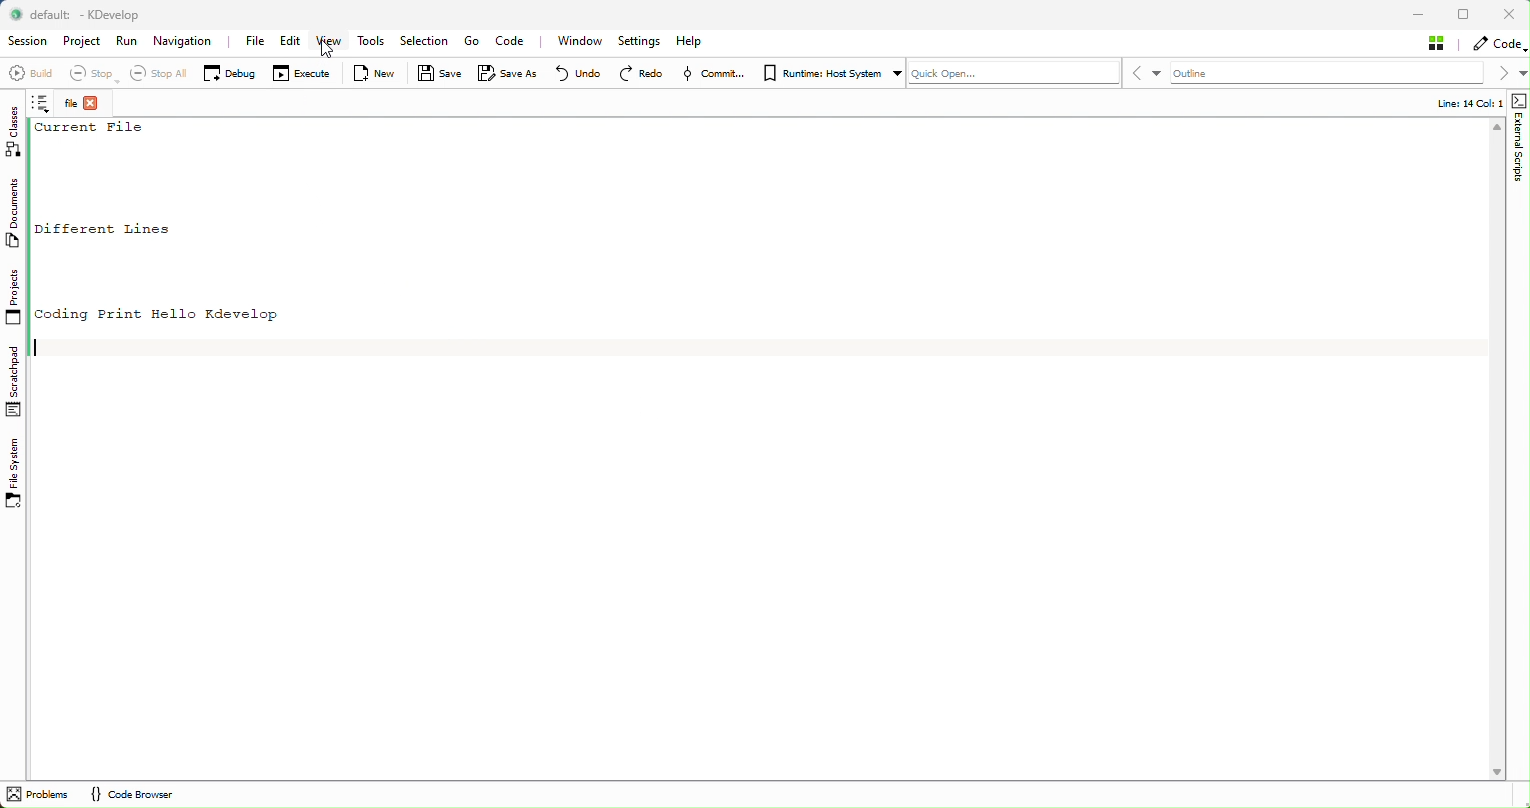 Image resolution: width=1530 pixels, height=808 pixels. I want to click on Stop, so click(89, 74).